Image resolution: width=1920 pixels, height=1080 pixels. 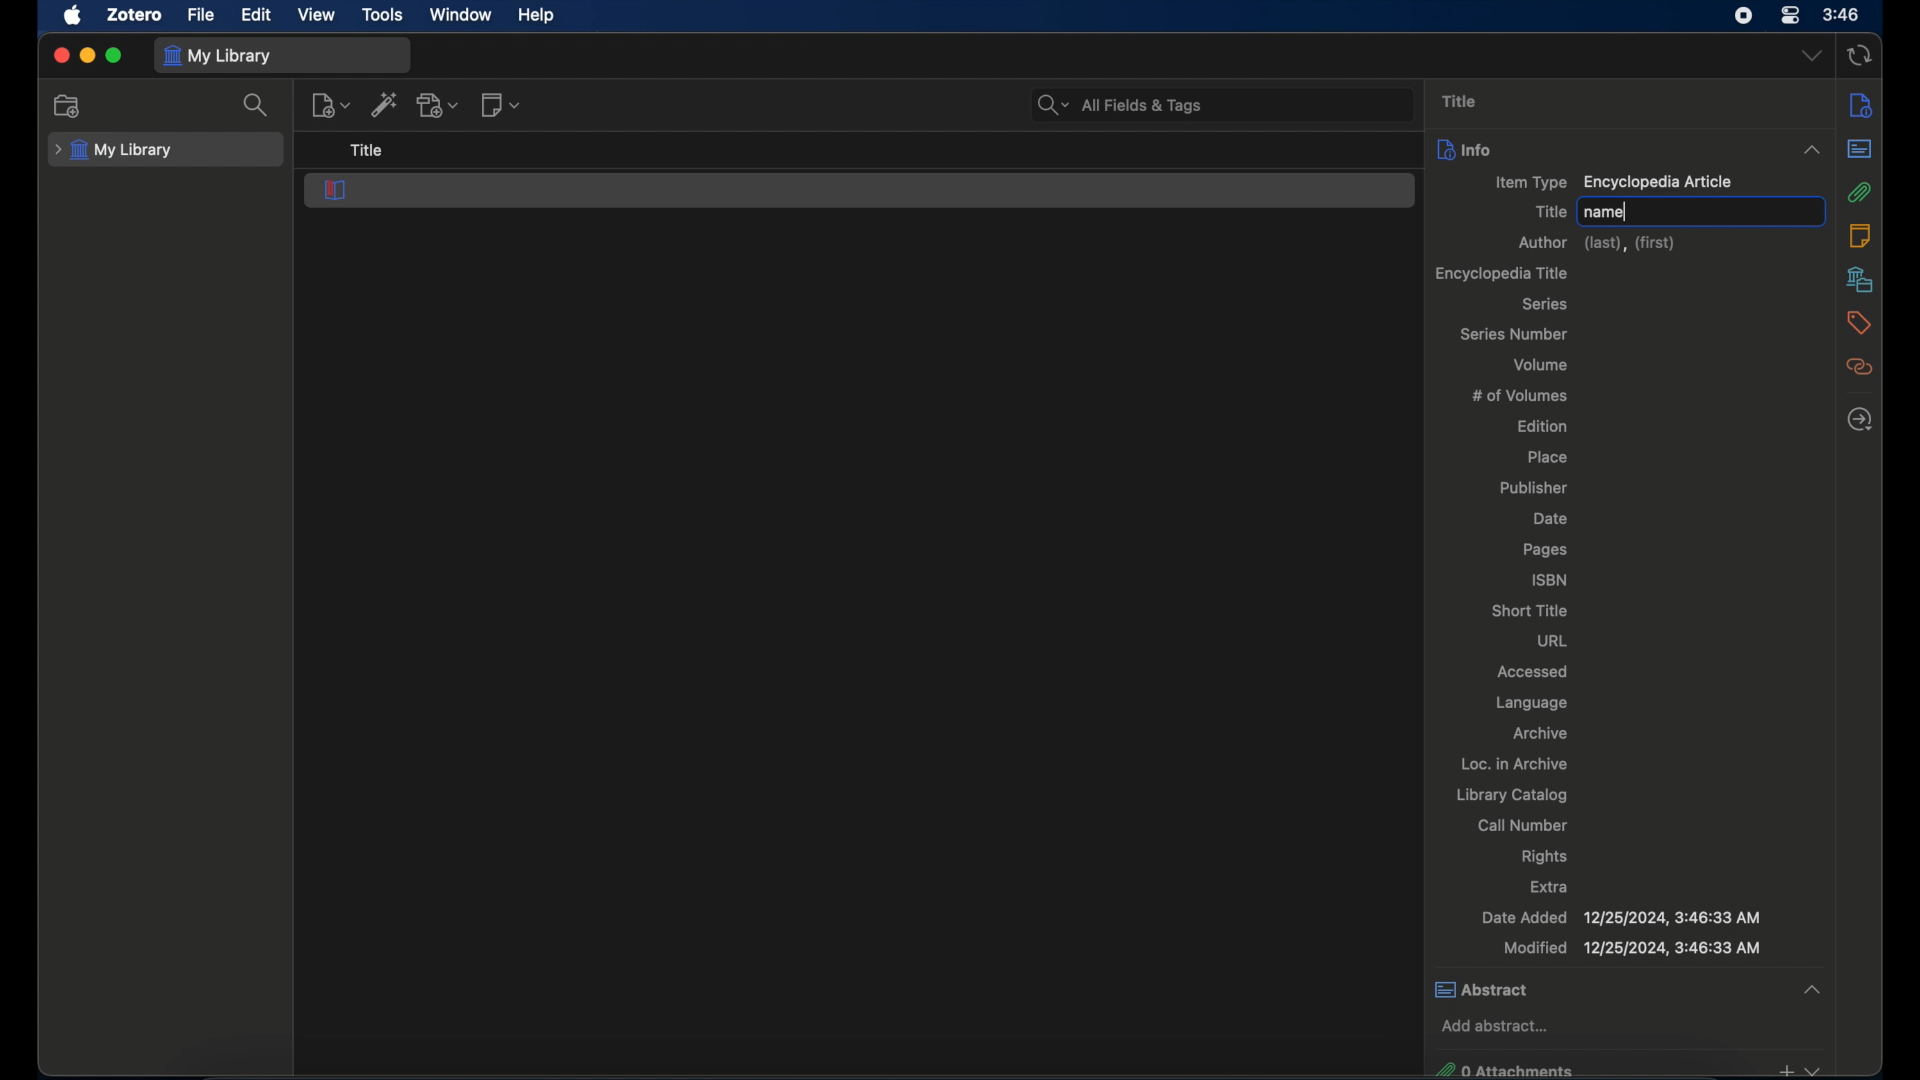 What do you see at coordinates (386, 104) in the screenshot?
I see `add item by identifier` at bounding box center [386, 104].